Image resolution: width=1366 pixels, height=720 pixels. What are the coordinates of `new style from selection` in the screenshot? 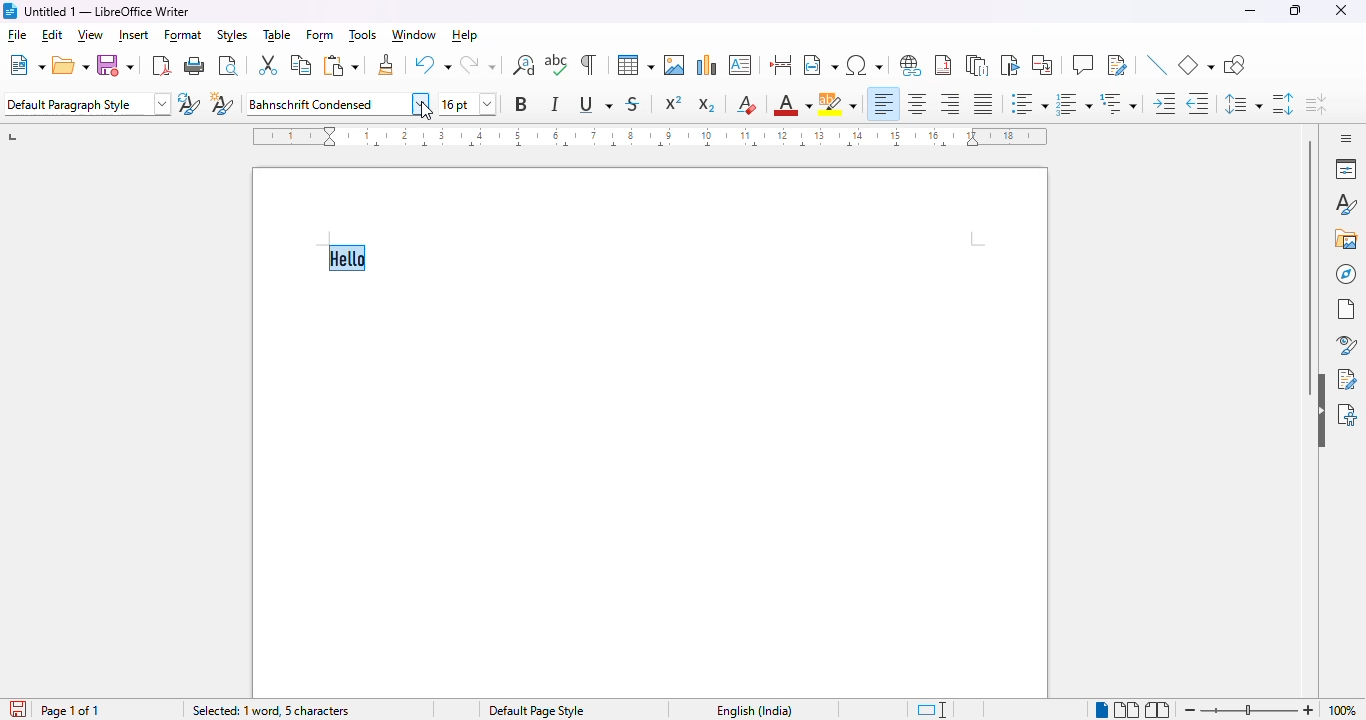 It's located at (224, 105).